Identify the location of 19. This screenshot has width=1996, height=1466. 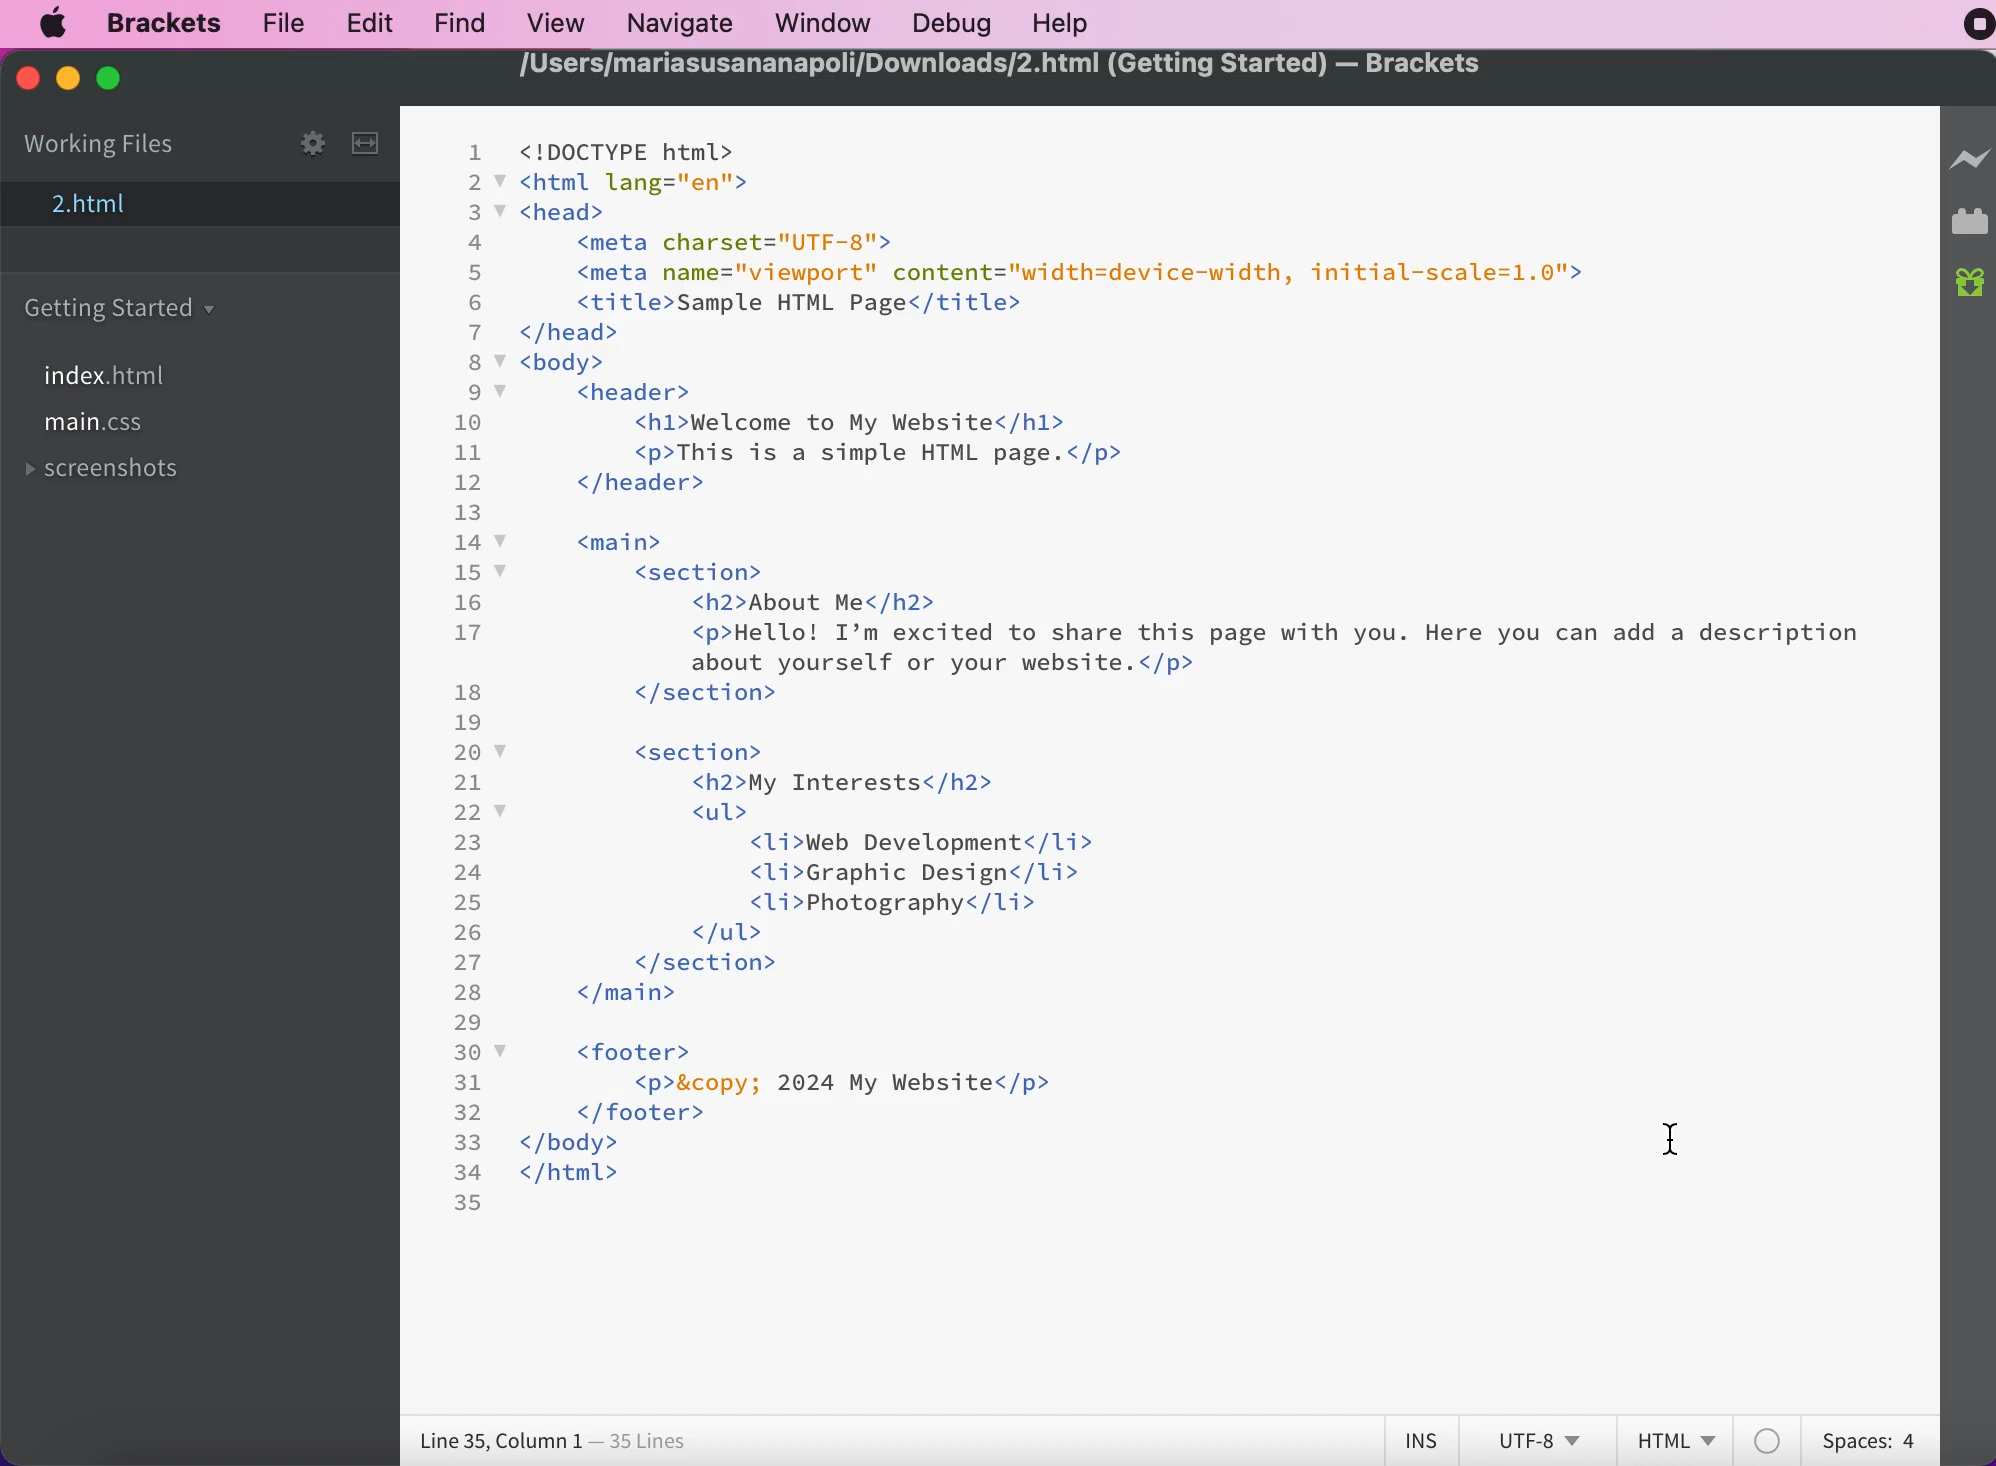
(469, 724).